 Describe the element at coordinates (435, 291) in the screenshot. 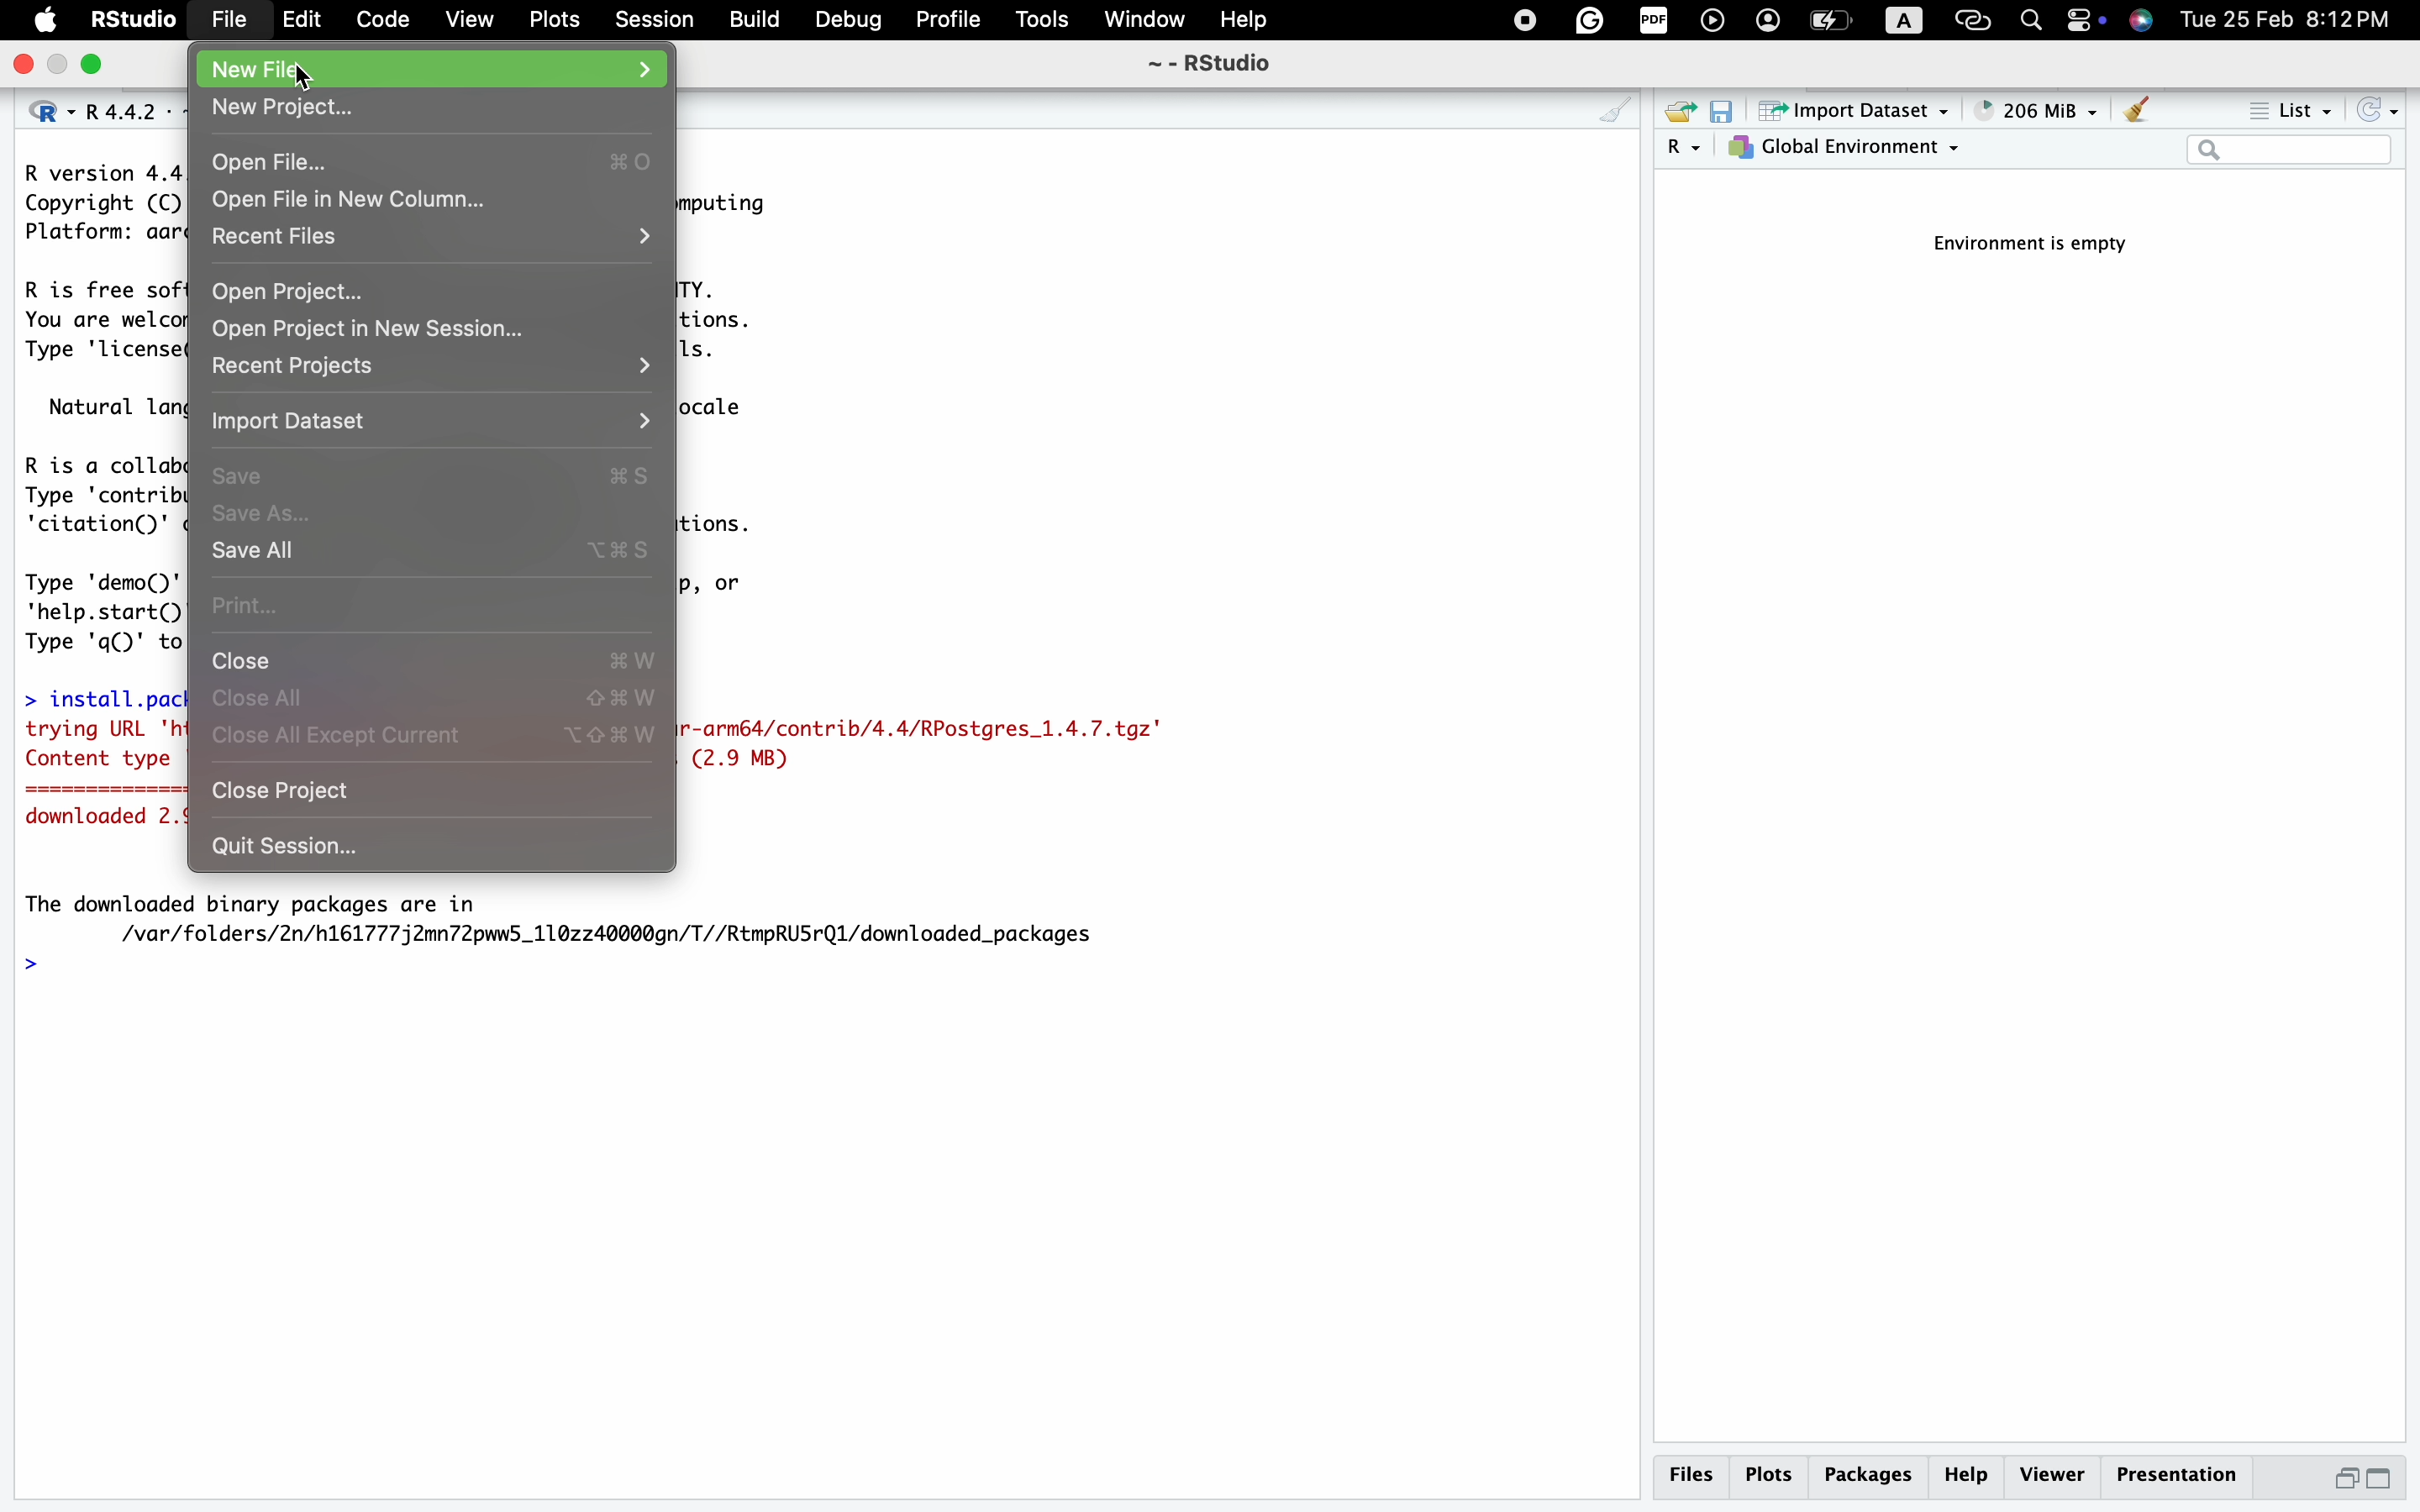

I see `open project` at that location.